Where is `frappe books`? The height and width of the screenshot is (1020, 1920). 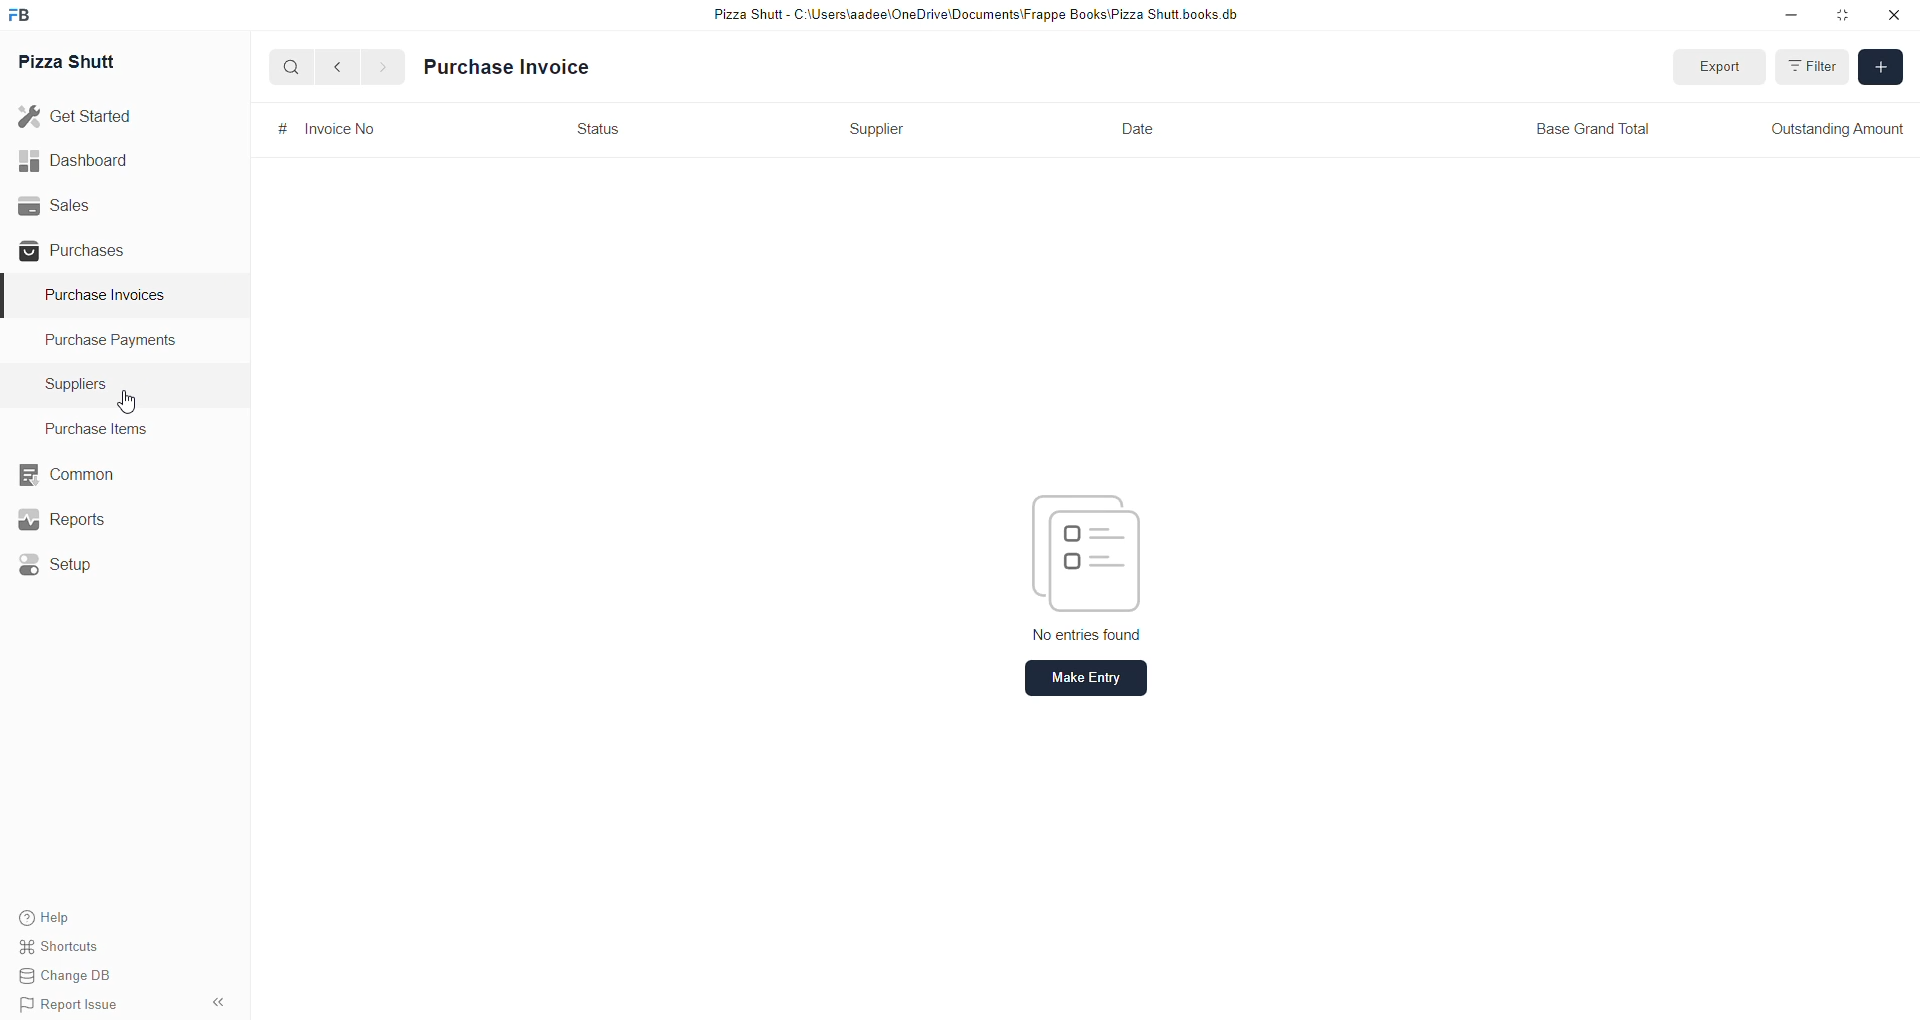
frappe books is located at coordinates (26, 16).